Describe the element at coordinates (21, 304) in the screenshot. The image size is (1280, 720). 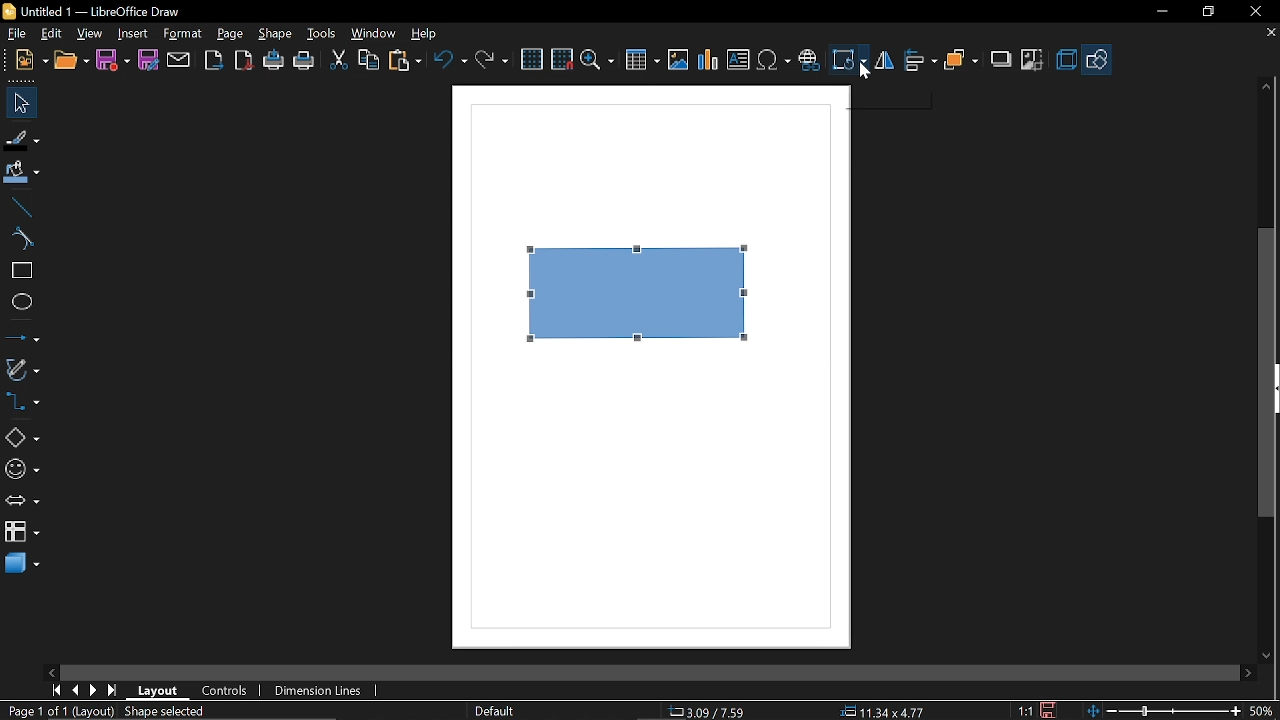
I see `ellipse` at that location.